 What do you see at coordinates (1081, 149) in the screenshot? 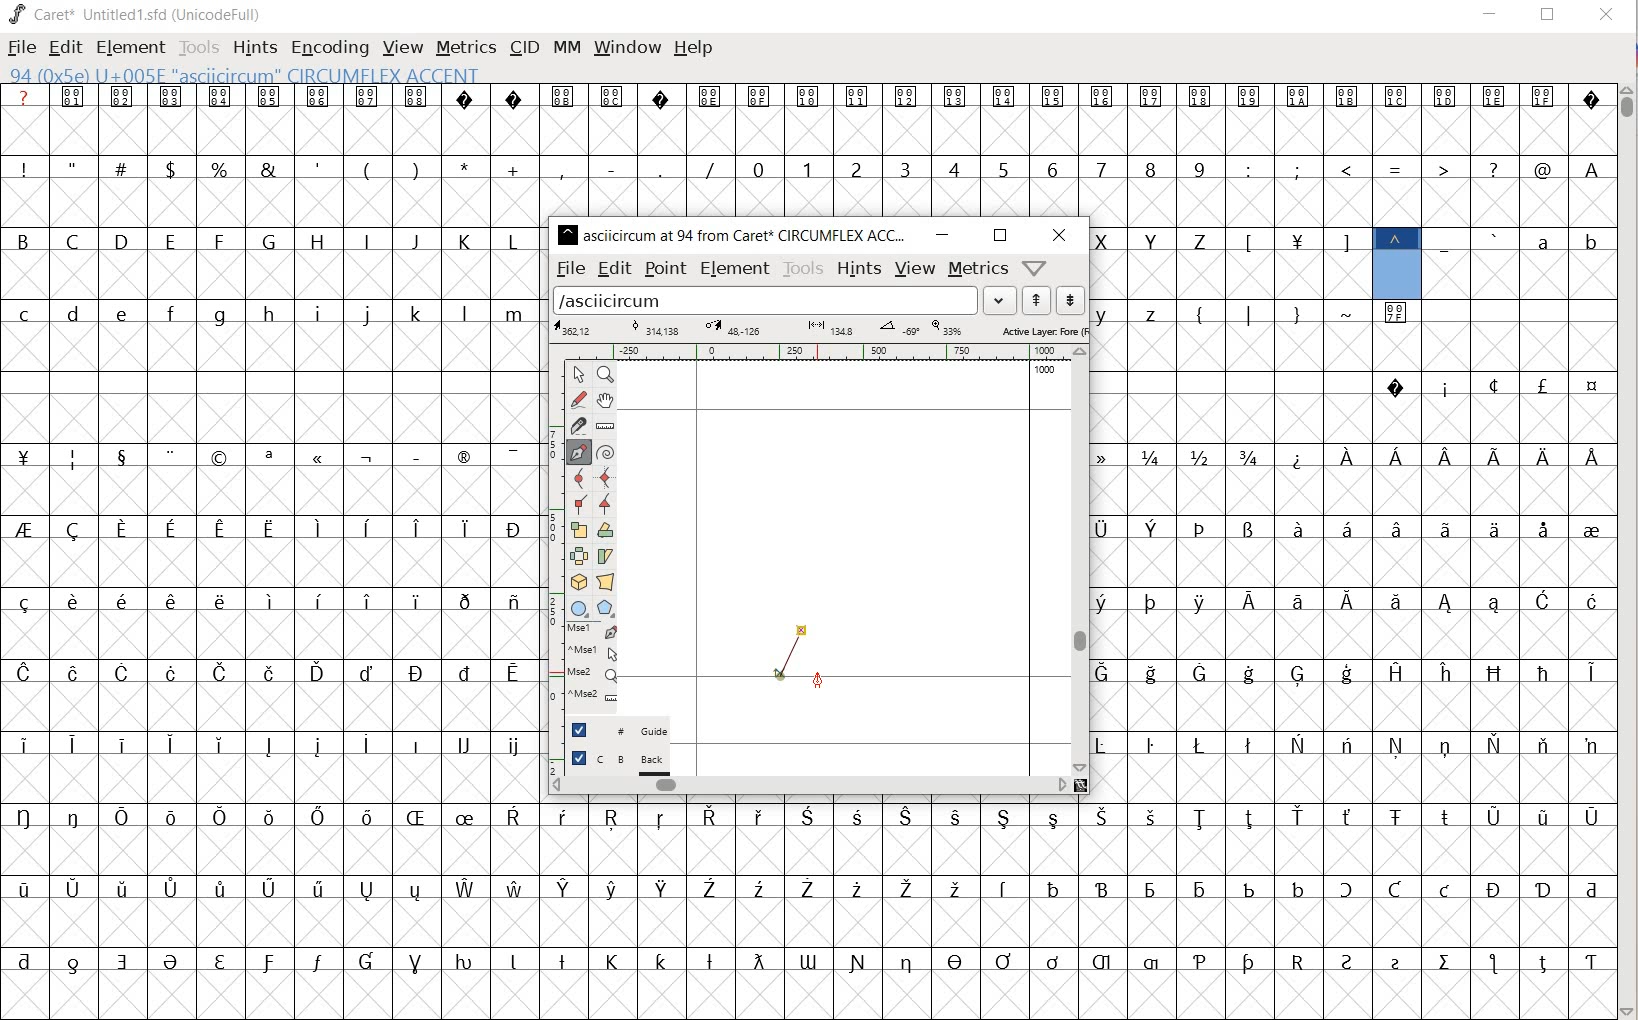
I see `glyph characters` at bounding box center [1081, 149].